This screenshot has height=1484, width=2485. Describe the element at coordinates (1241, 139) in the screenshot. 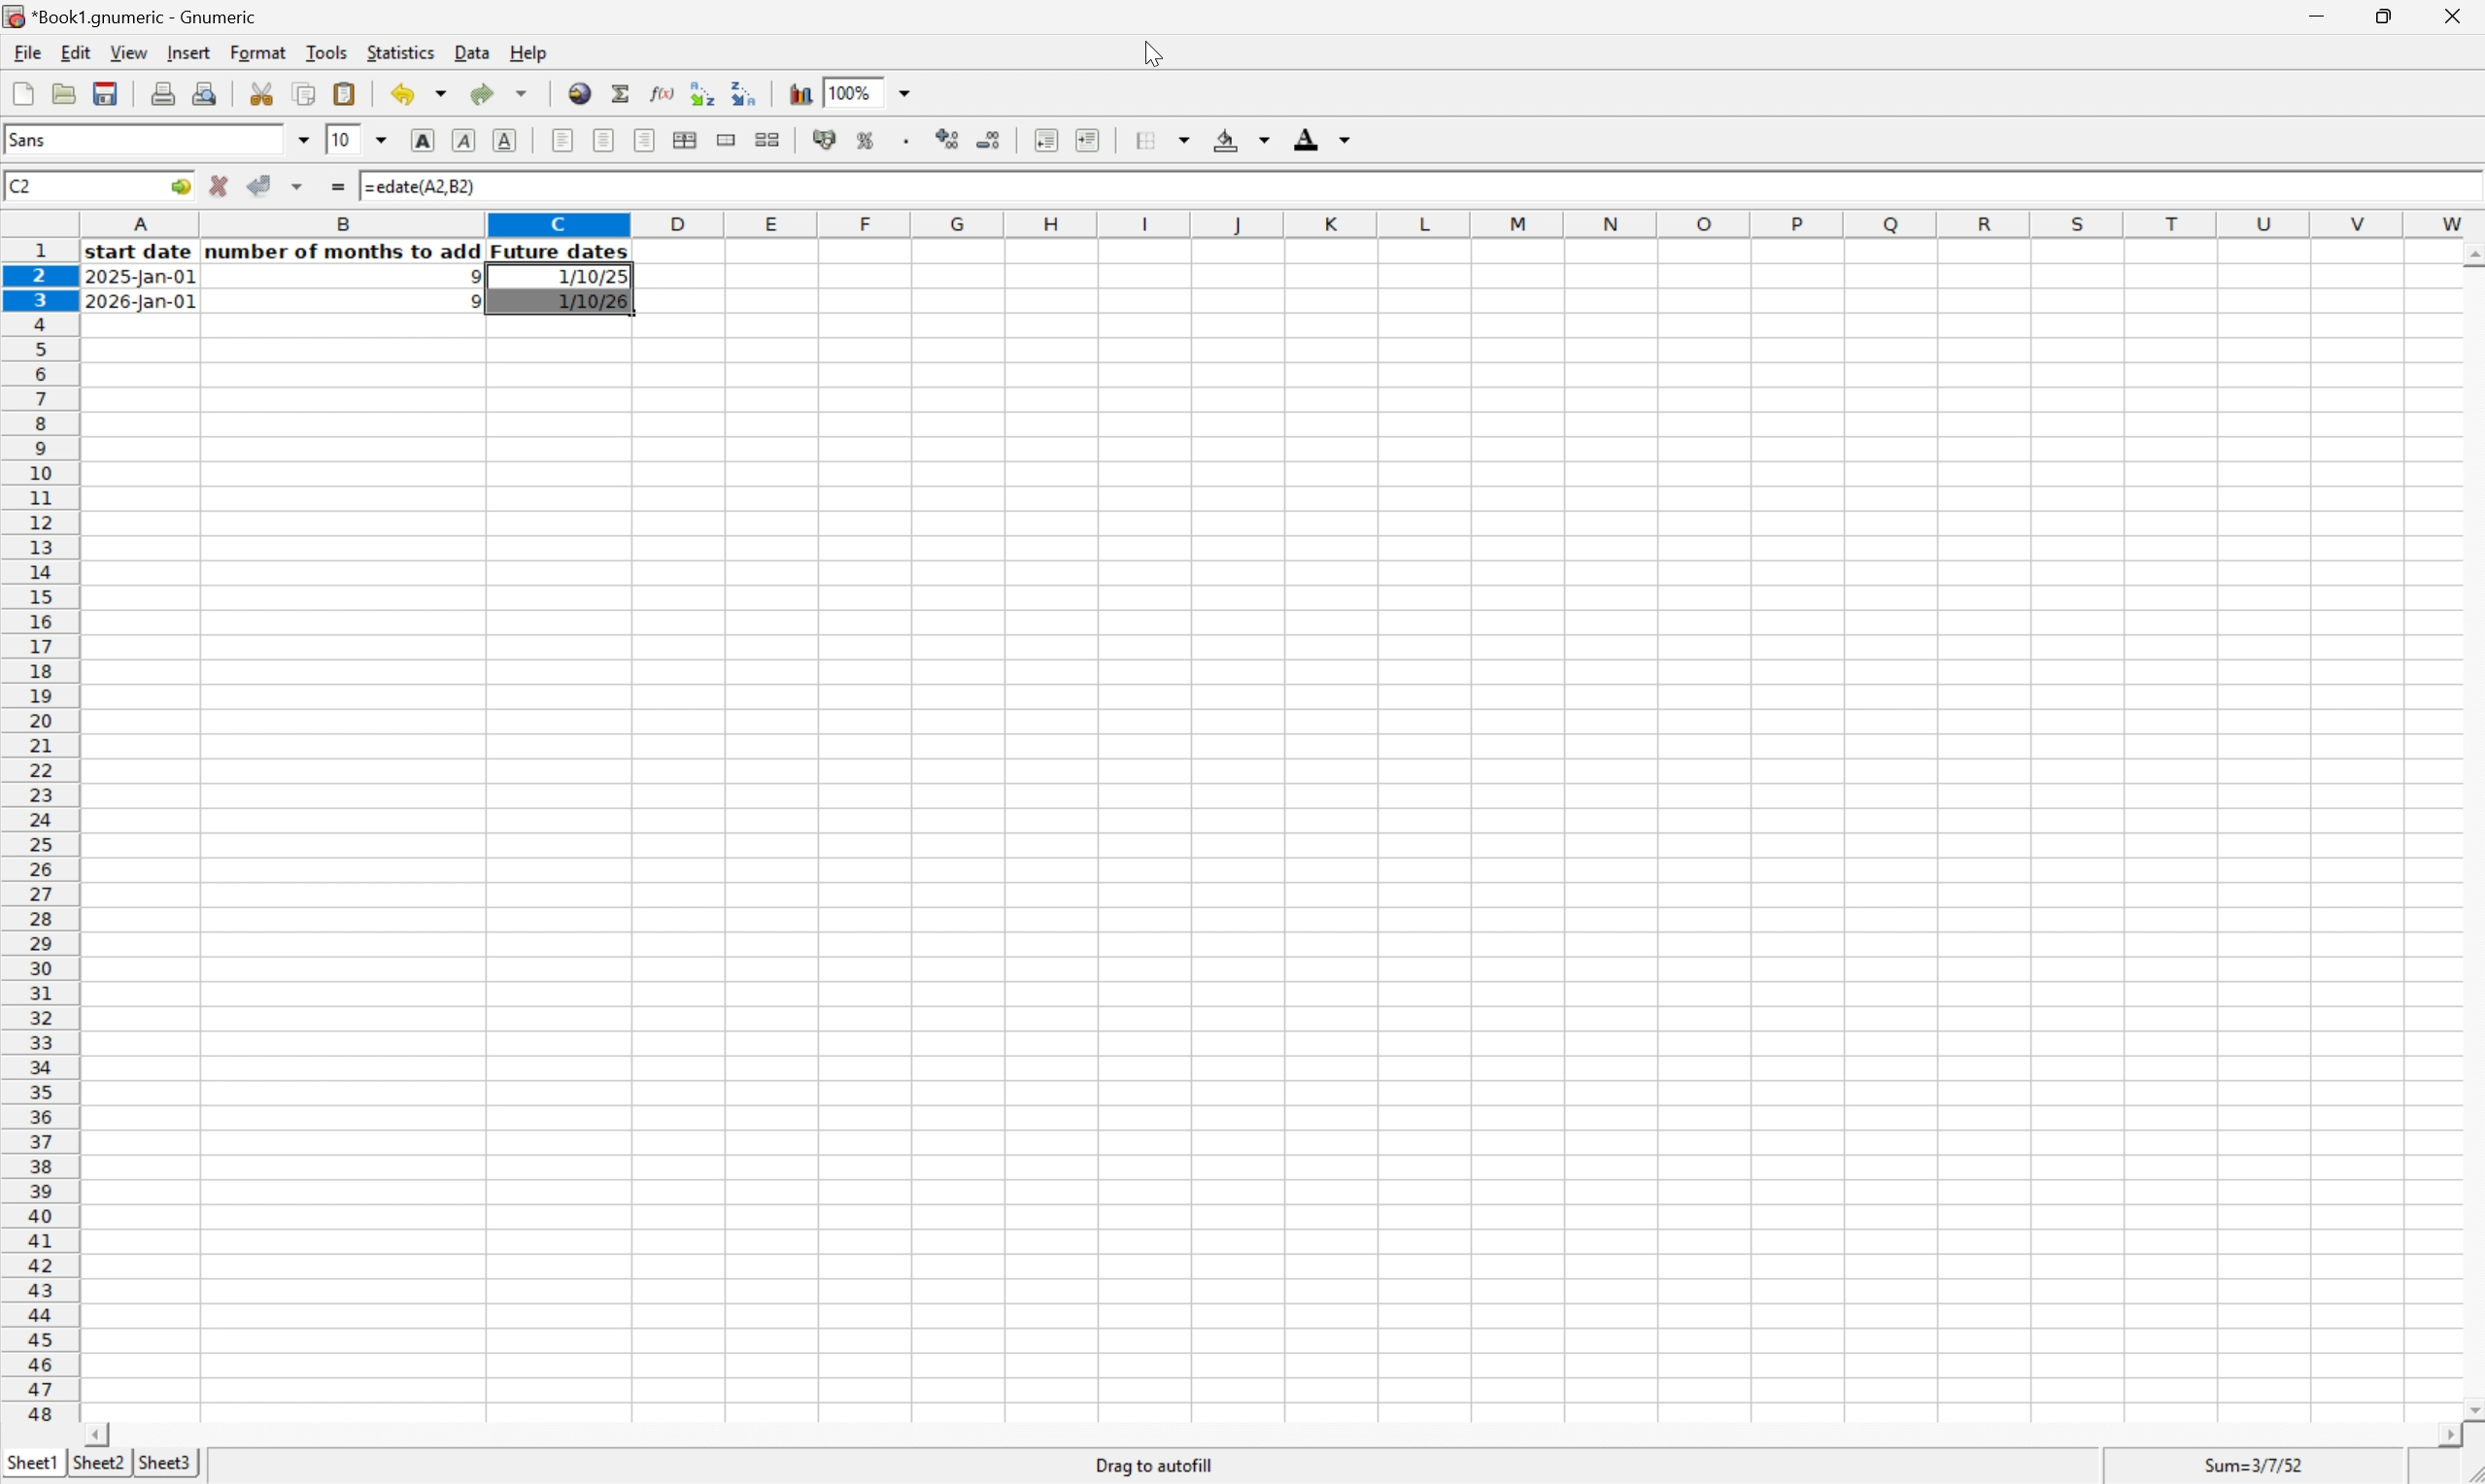

I see `Background` at that location.